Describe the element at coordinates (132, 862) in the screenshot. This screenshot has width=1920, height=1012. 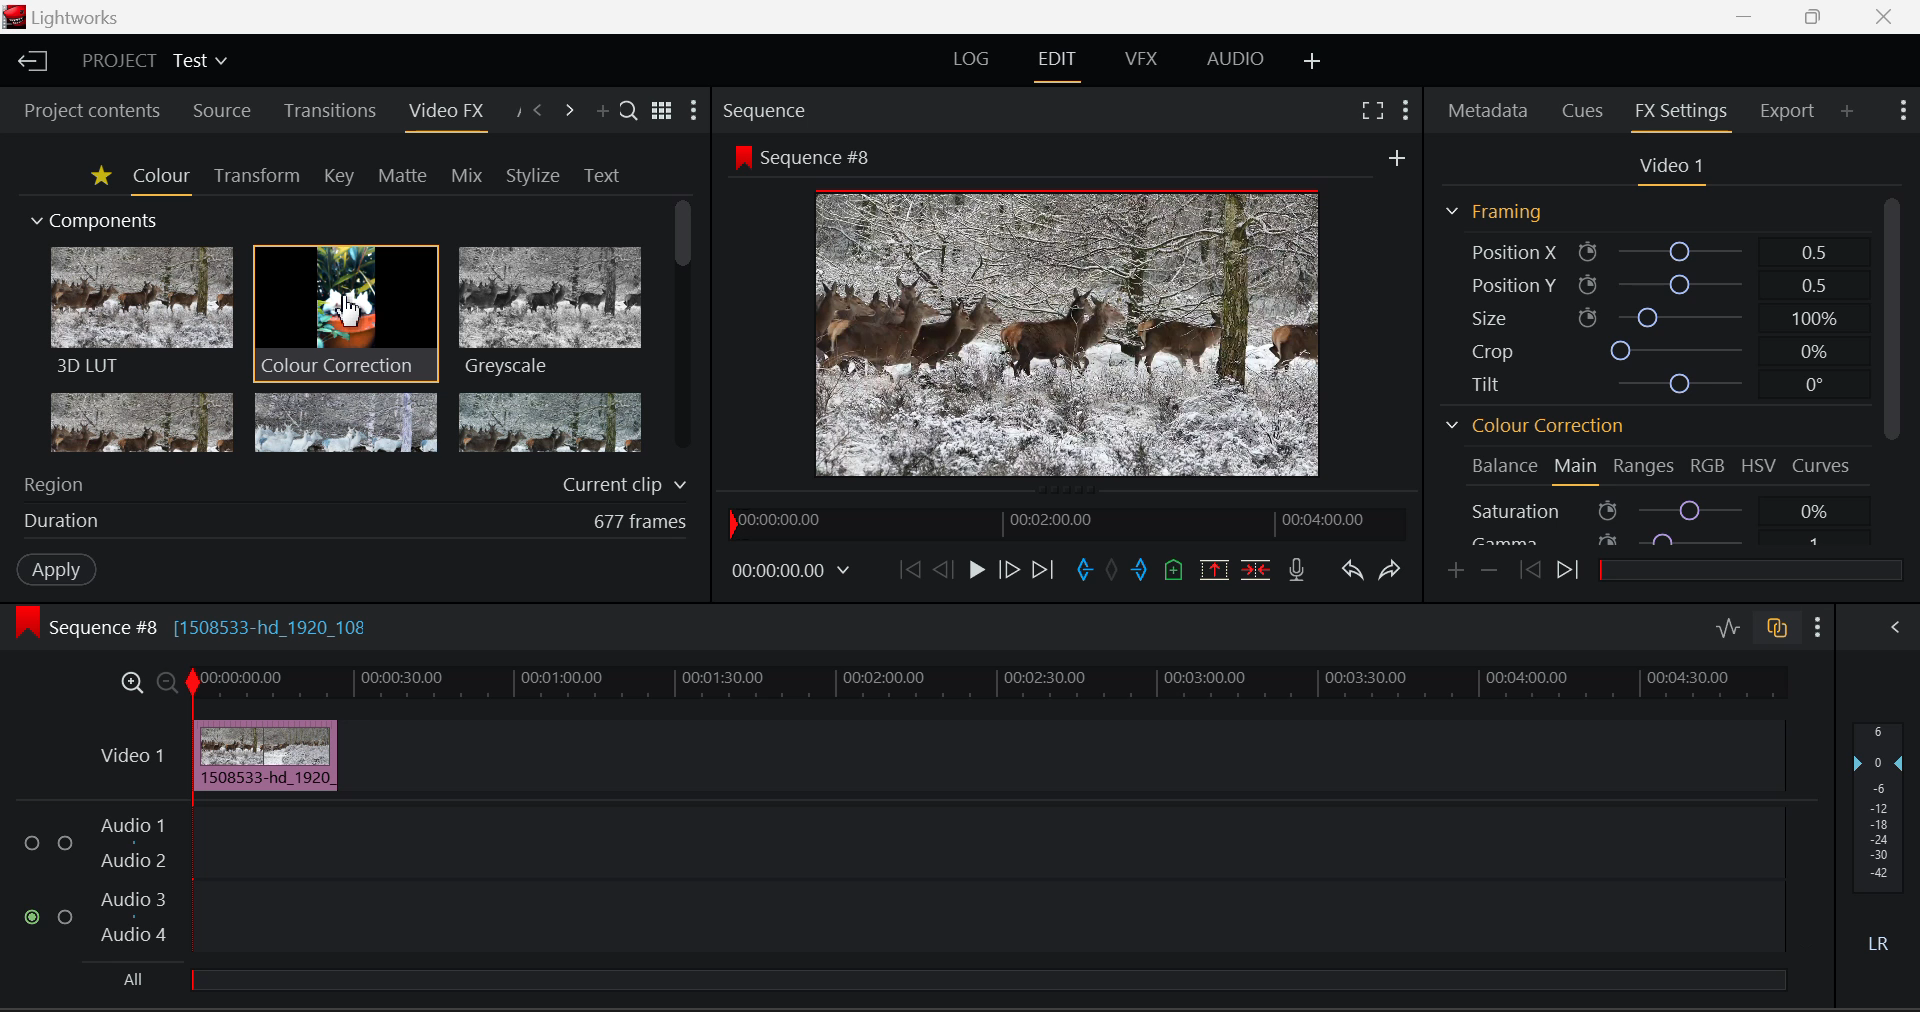
I see `Audio 2` at that location.